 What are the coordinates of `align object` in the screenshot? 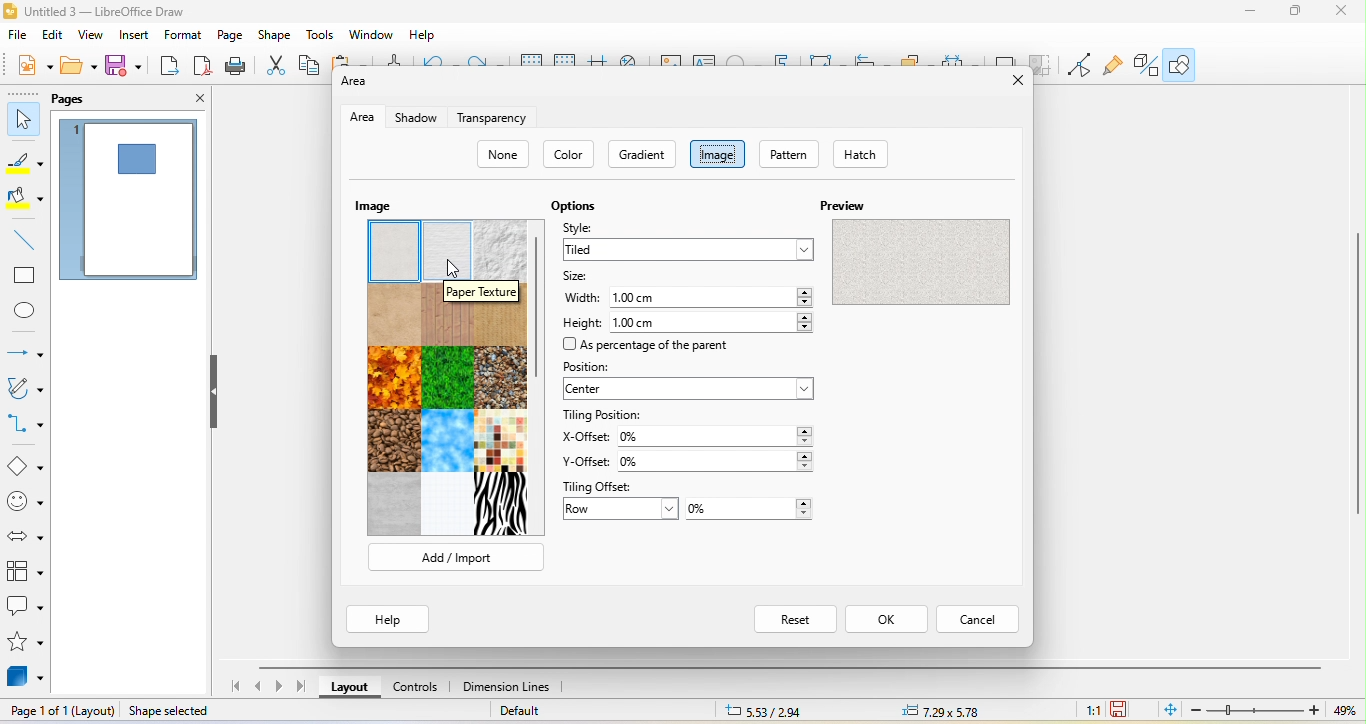 It's located at (874, 59).